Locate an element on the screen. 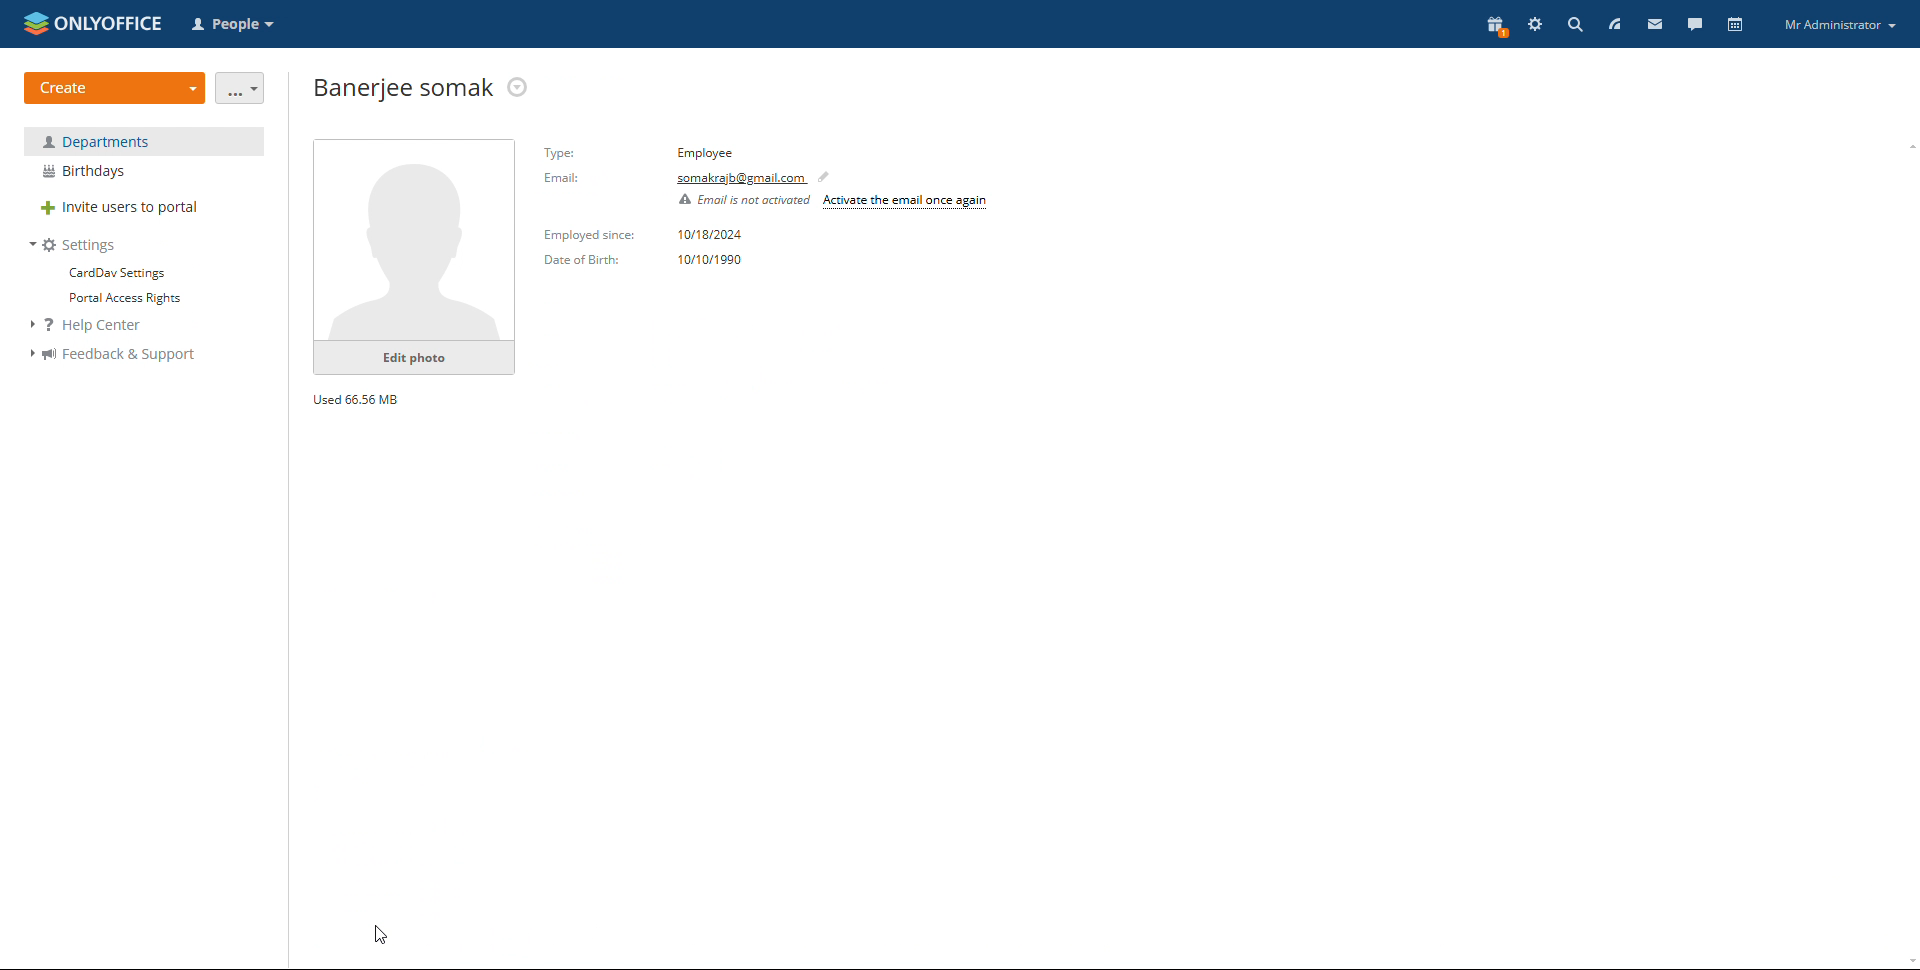 This screenshot has height=970, width=1920. employed since is located at coordinates (712, 235).